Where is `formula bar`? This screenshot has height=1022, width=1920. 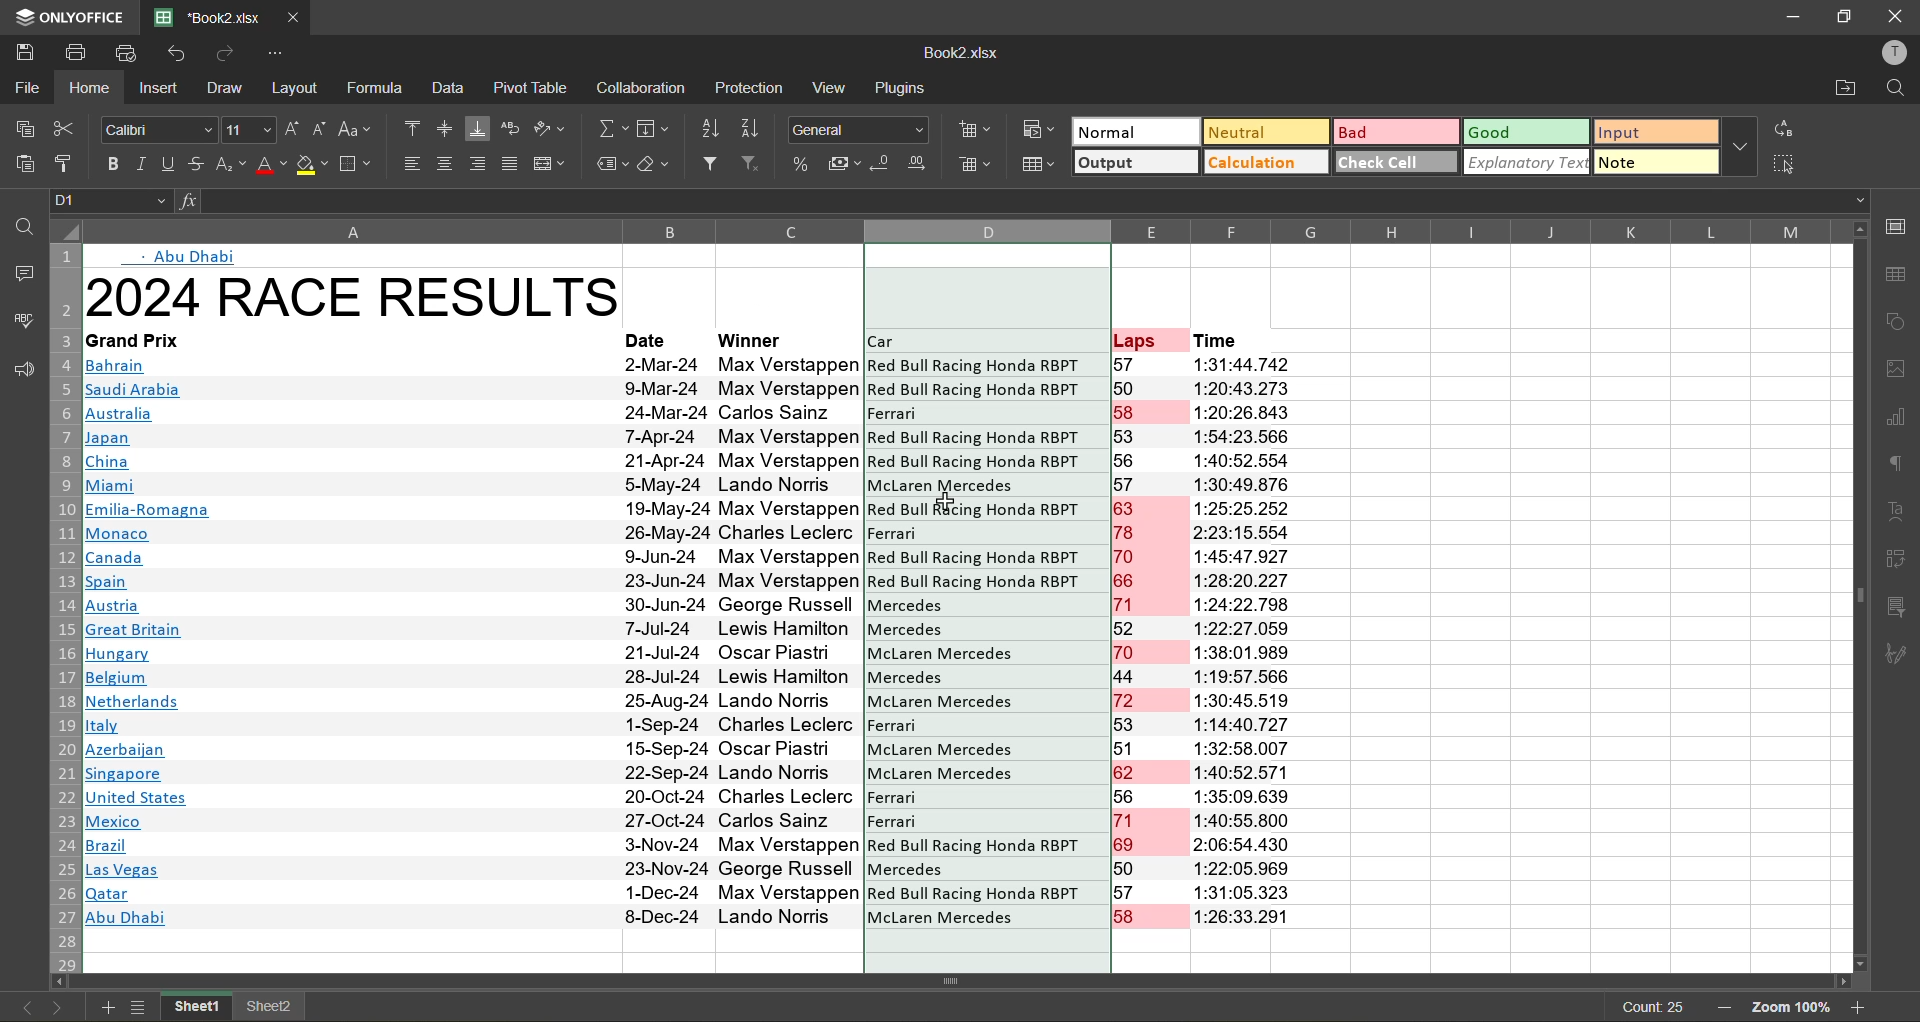 formula bar is located at coordinates (1033, 199).